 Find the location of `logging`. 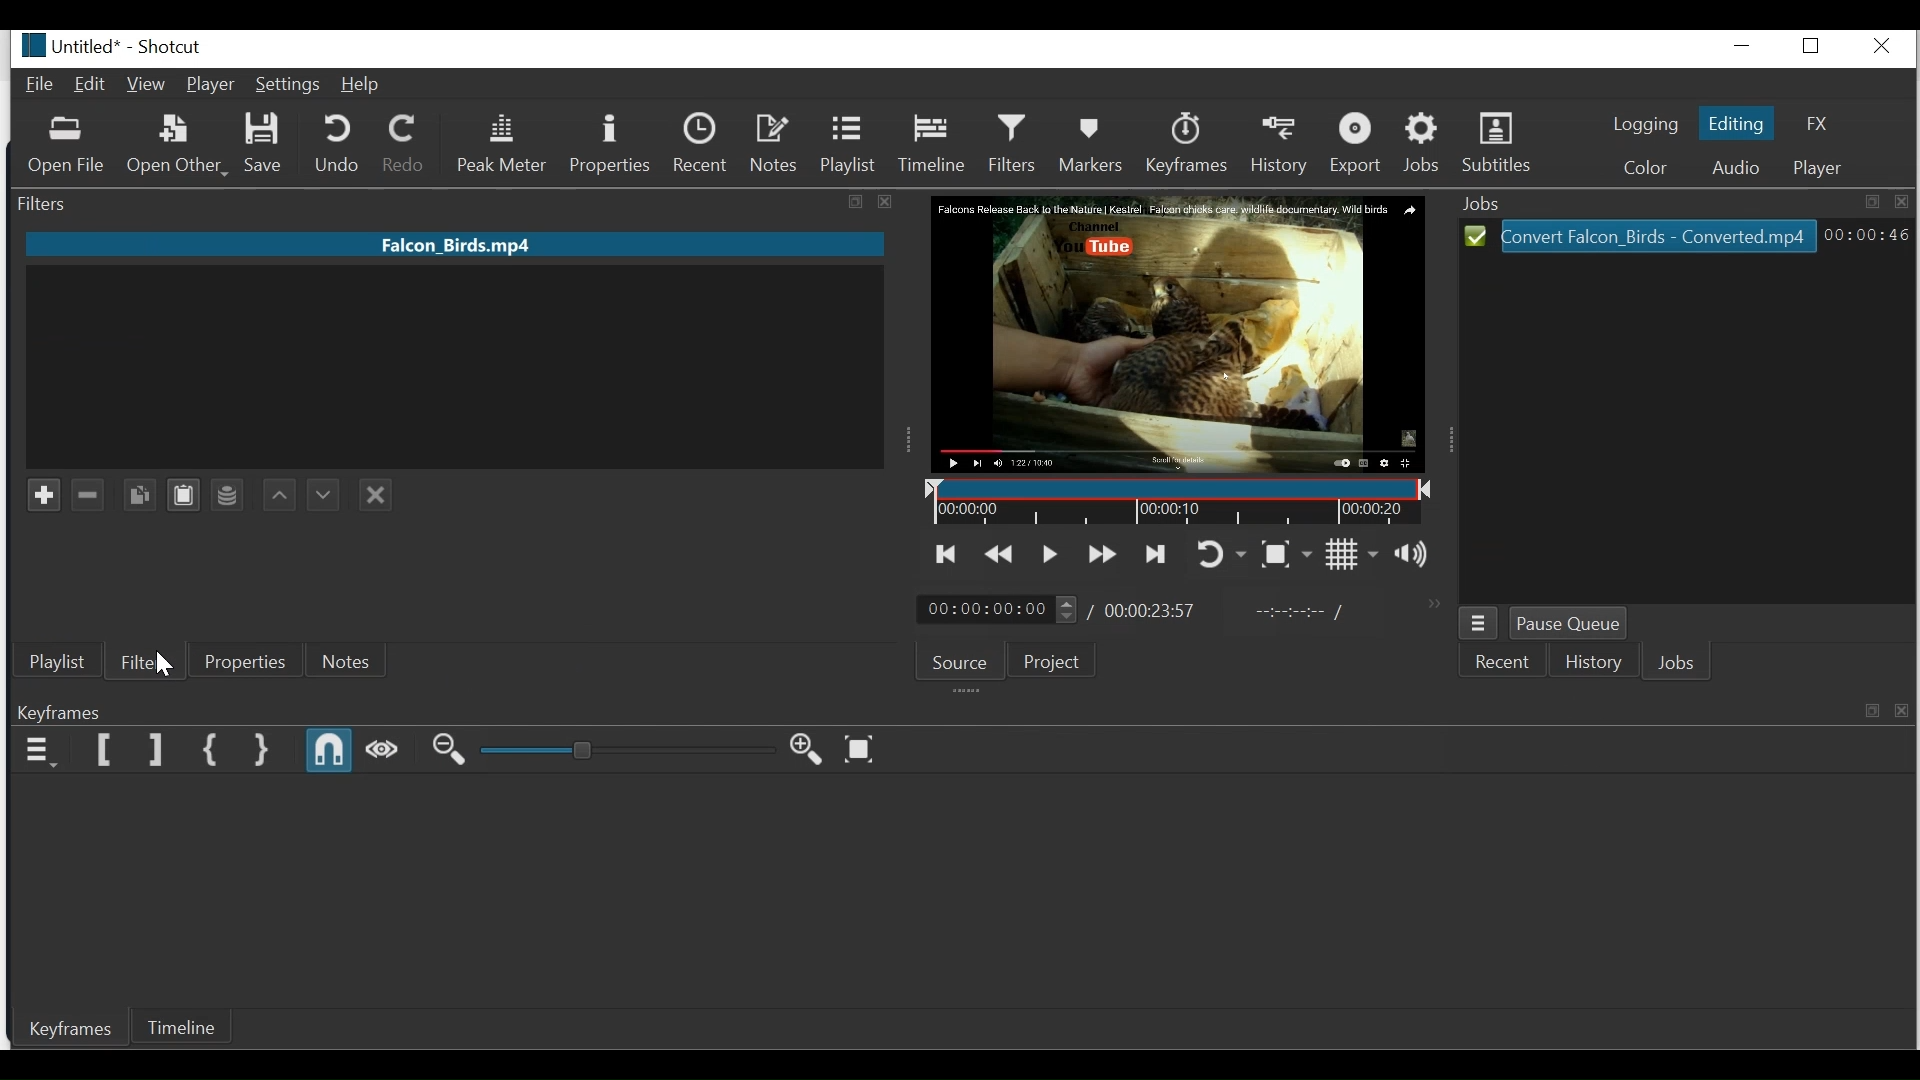

logging is located at coordinates (1642, 127).